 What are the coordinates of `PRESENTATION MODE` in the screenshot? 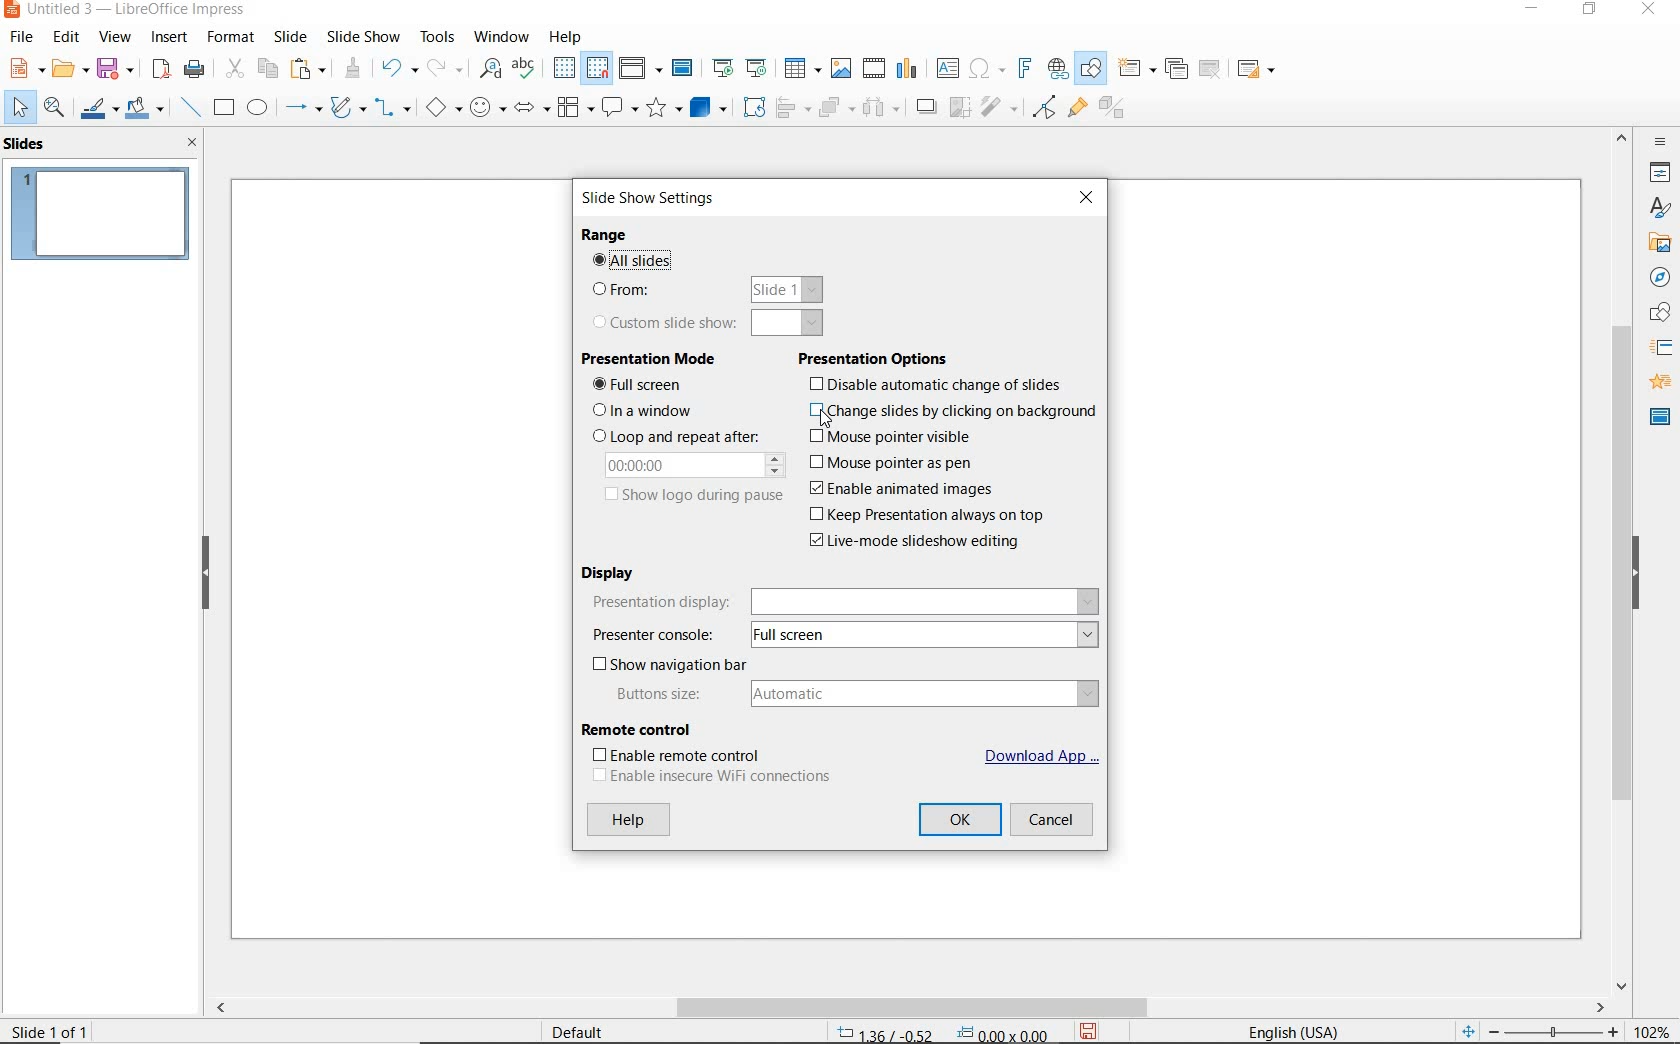 It's located at (663, 360).